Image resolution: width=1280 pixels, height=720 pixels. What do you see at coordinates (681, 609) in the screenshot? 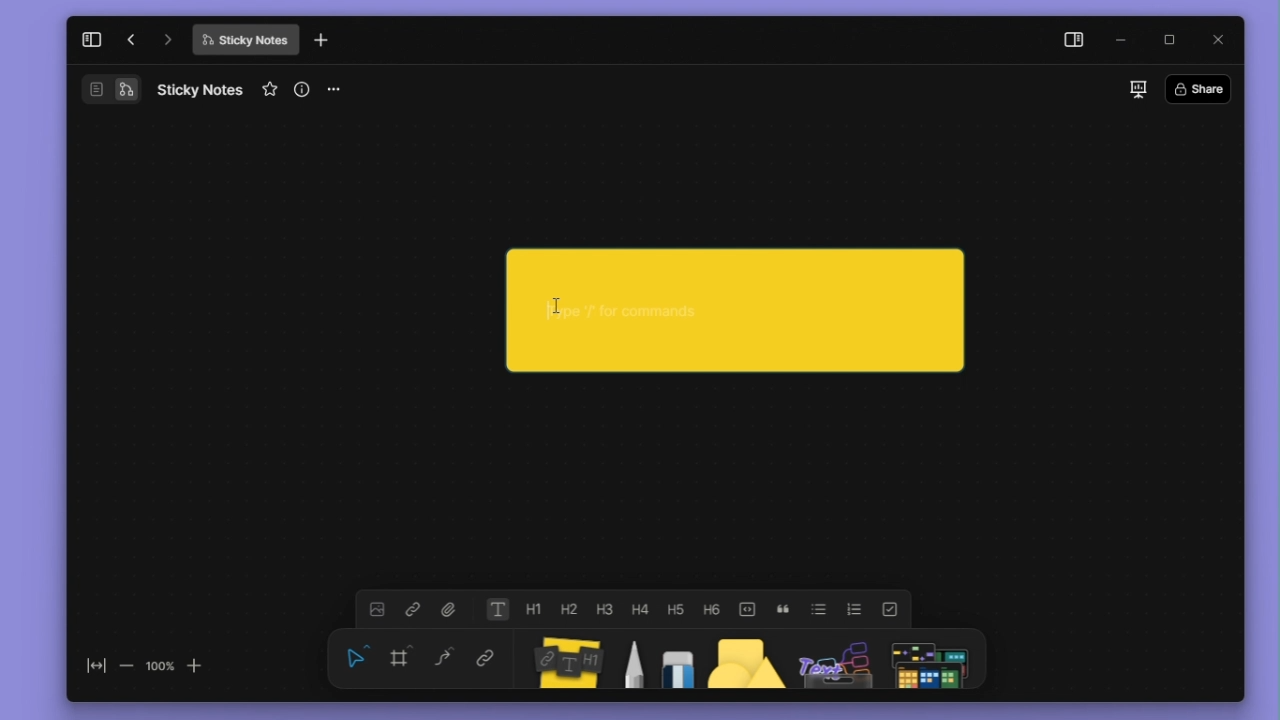
I see `heading` at bounding box center [681, 609].